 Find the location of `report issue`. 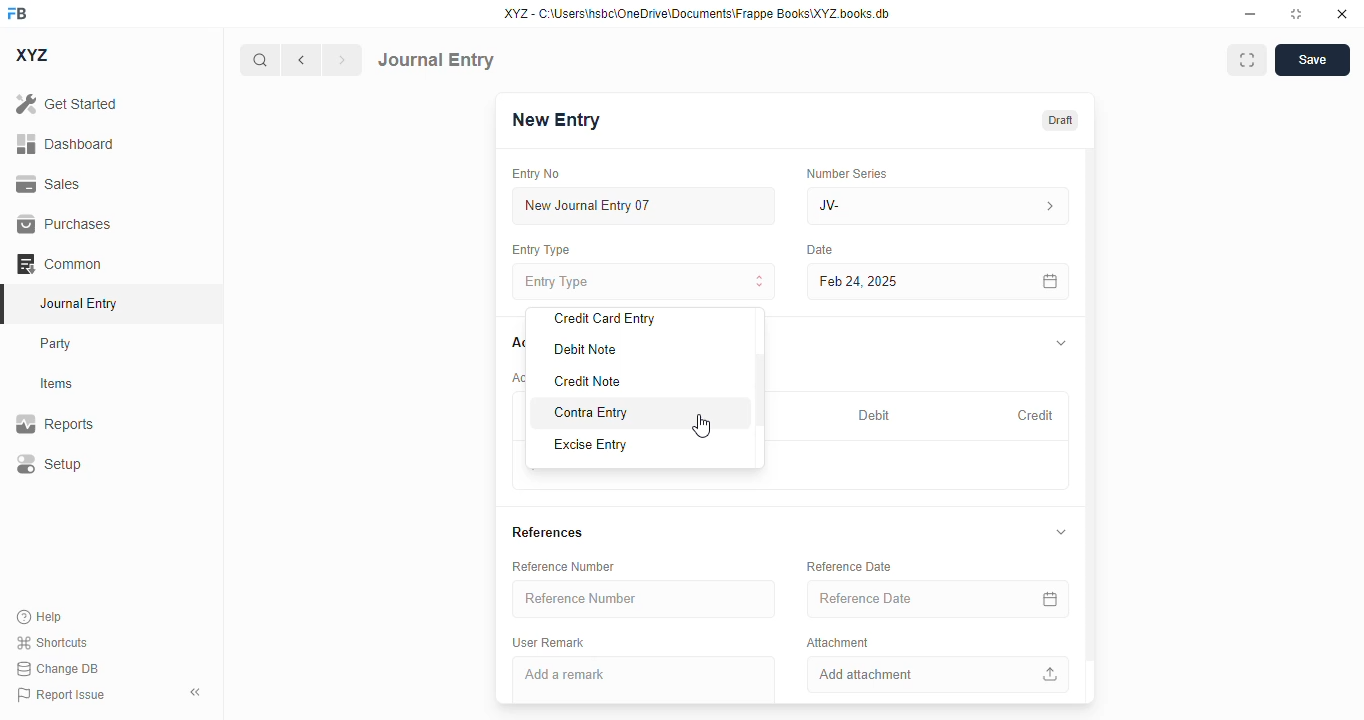

report issue is located at coordinates (61, 694).